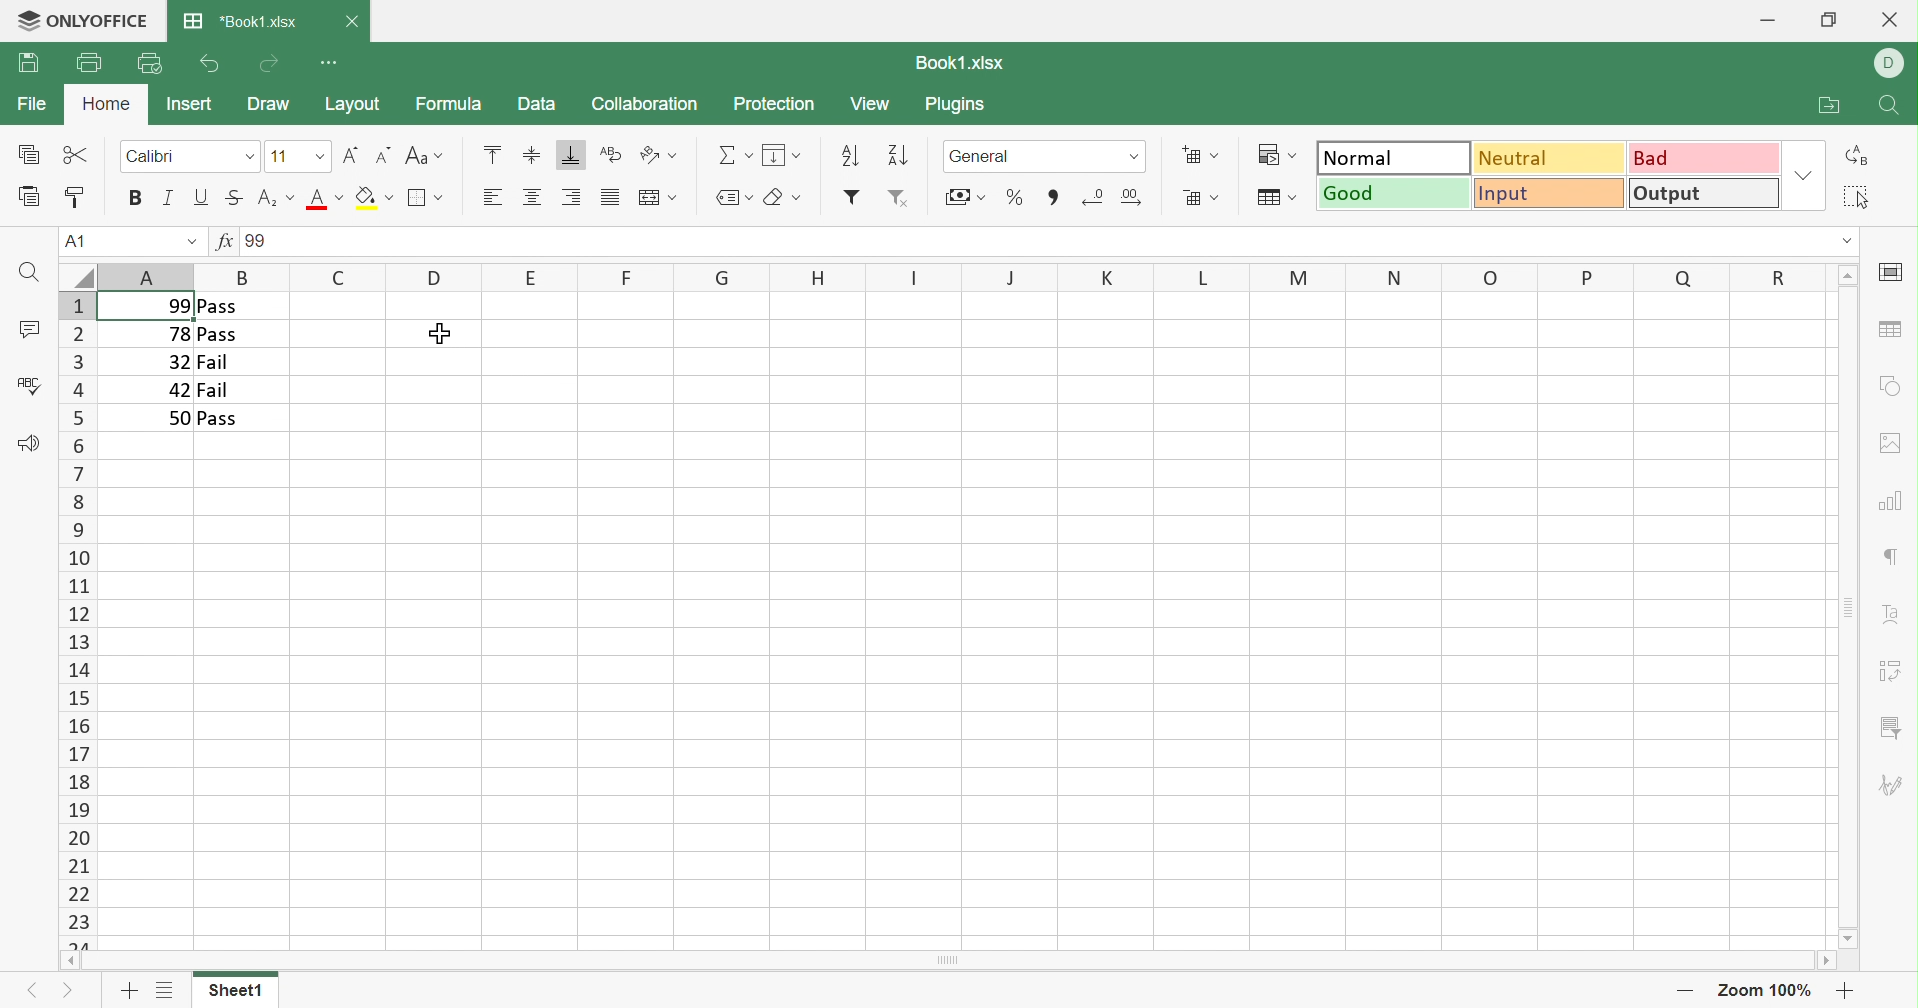 Image resolution: width=1918 pixels, height=1008 pixels. I want to click on Named ranges, so click(731, 197).